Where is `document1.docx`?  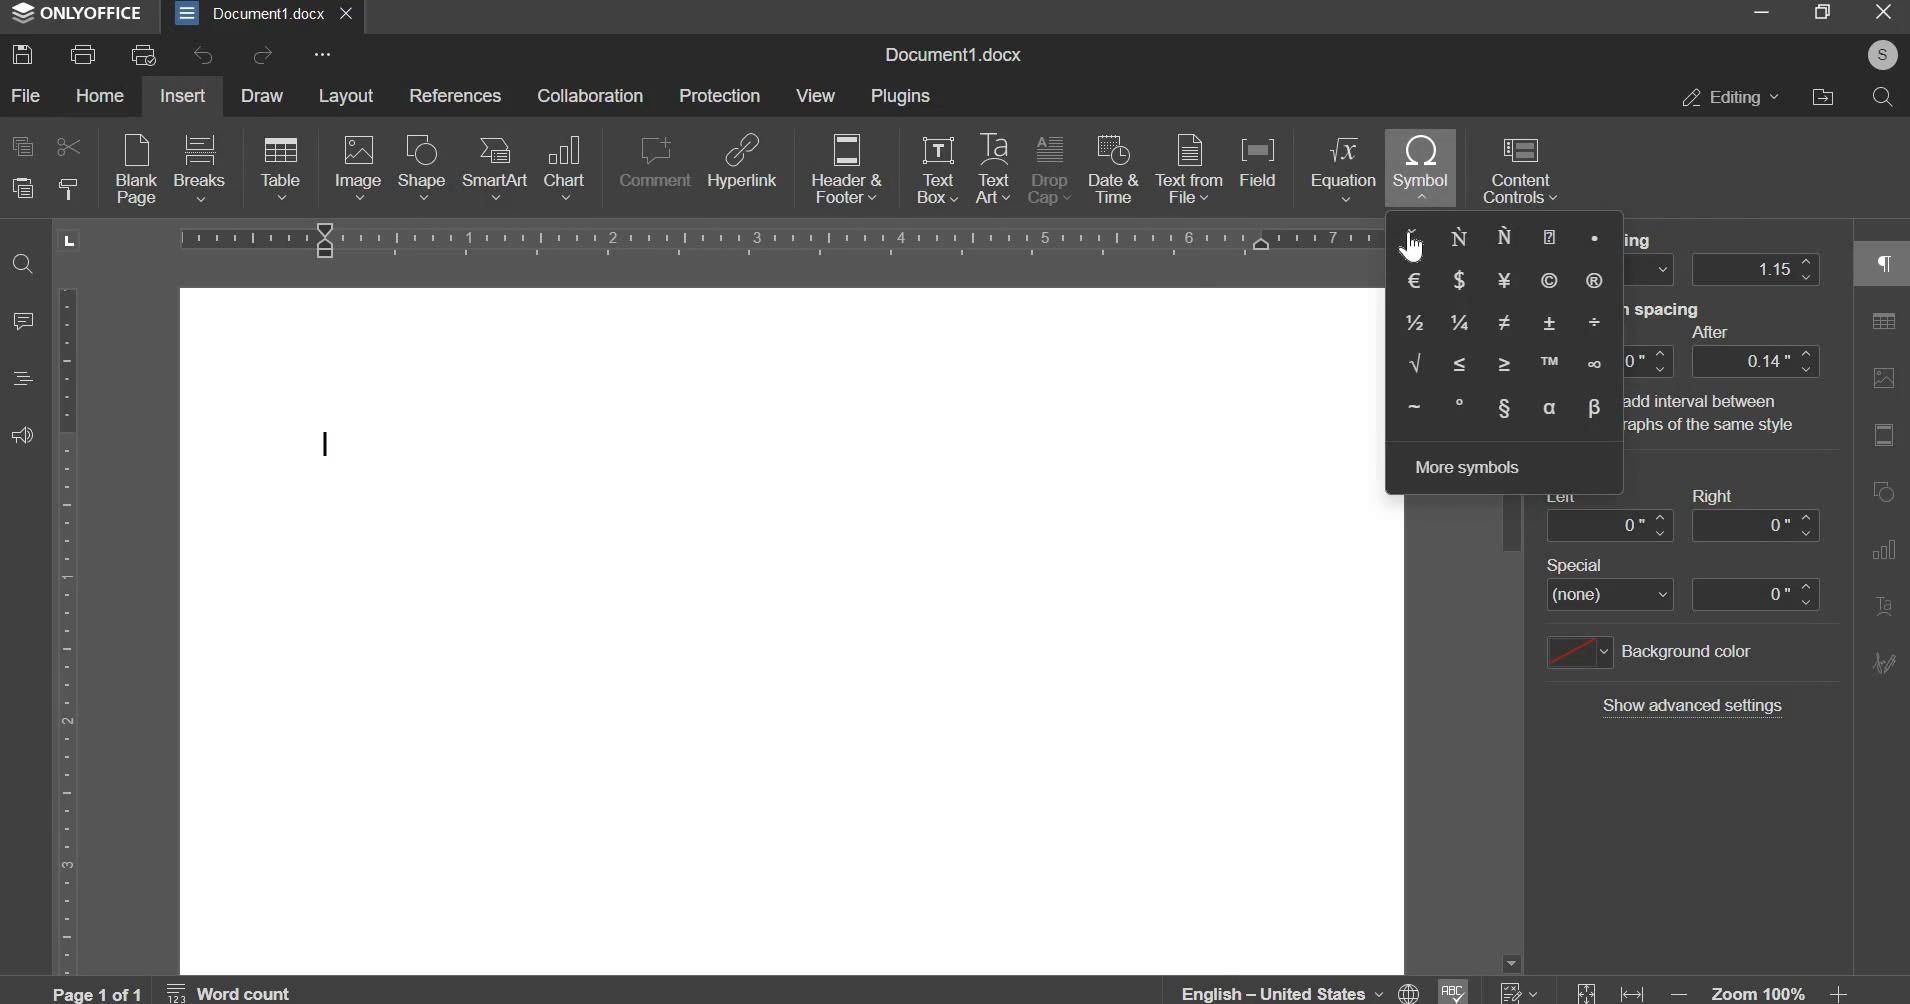 document1.docx is located at coordinates (249, 12).